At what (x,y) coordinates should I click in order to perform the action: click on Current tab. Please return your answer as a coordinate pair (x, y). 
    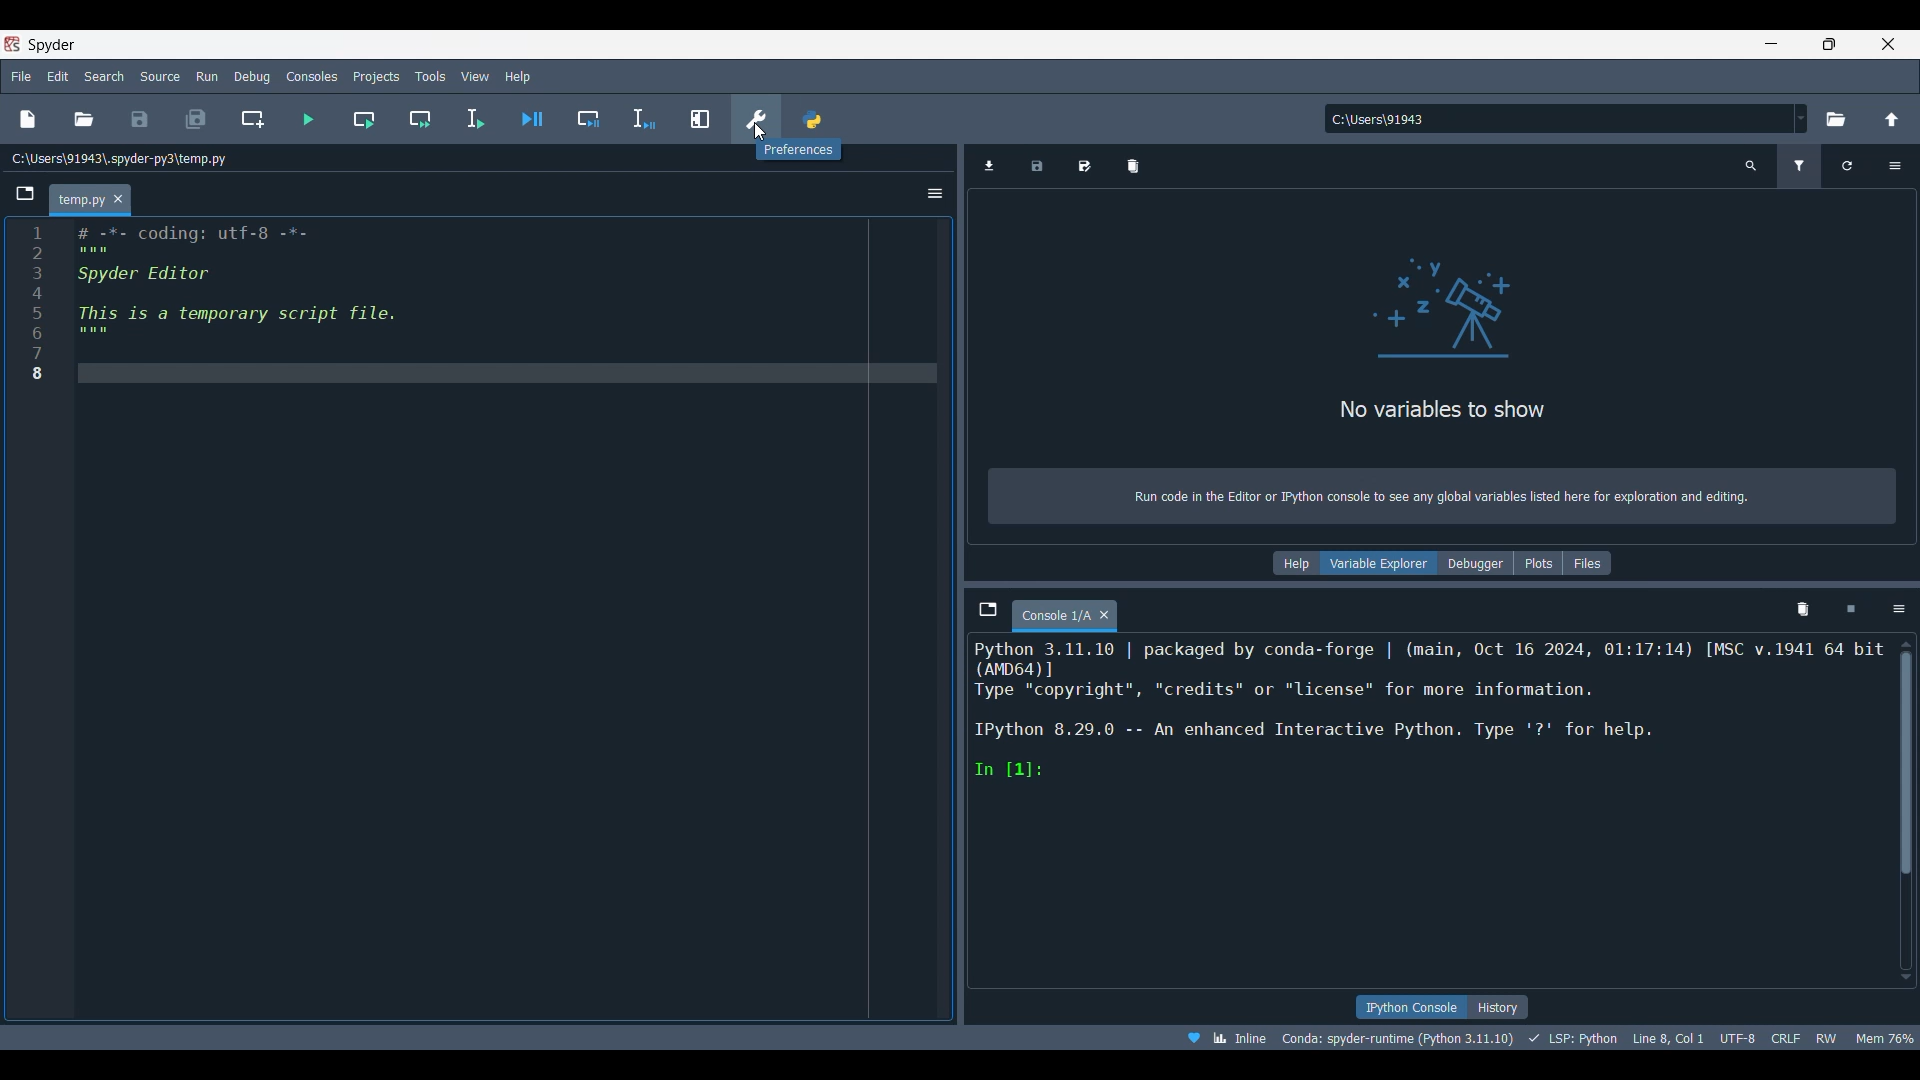
    Looking at the image, I should click on (78, 201).